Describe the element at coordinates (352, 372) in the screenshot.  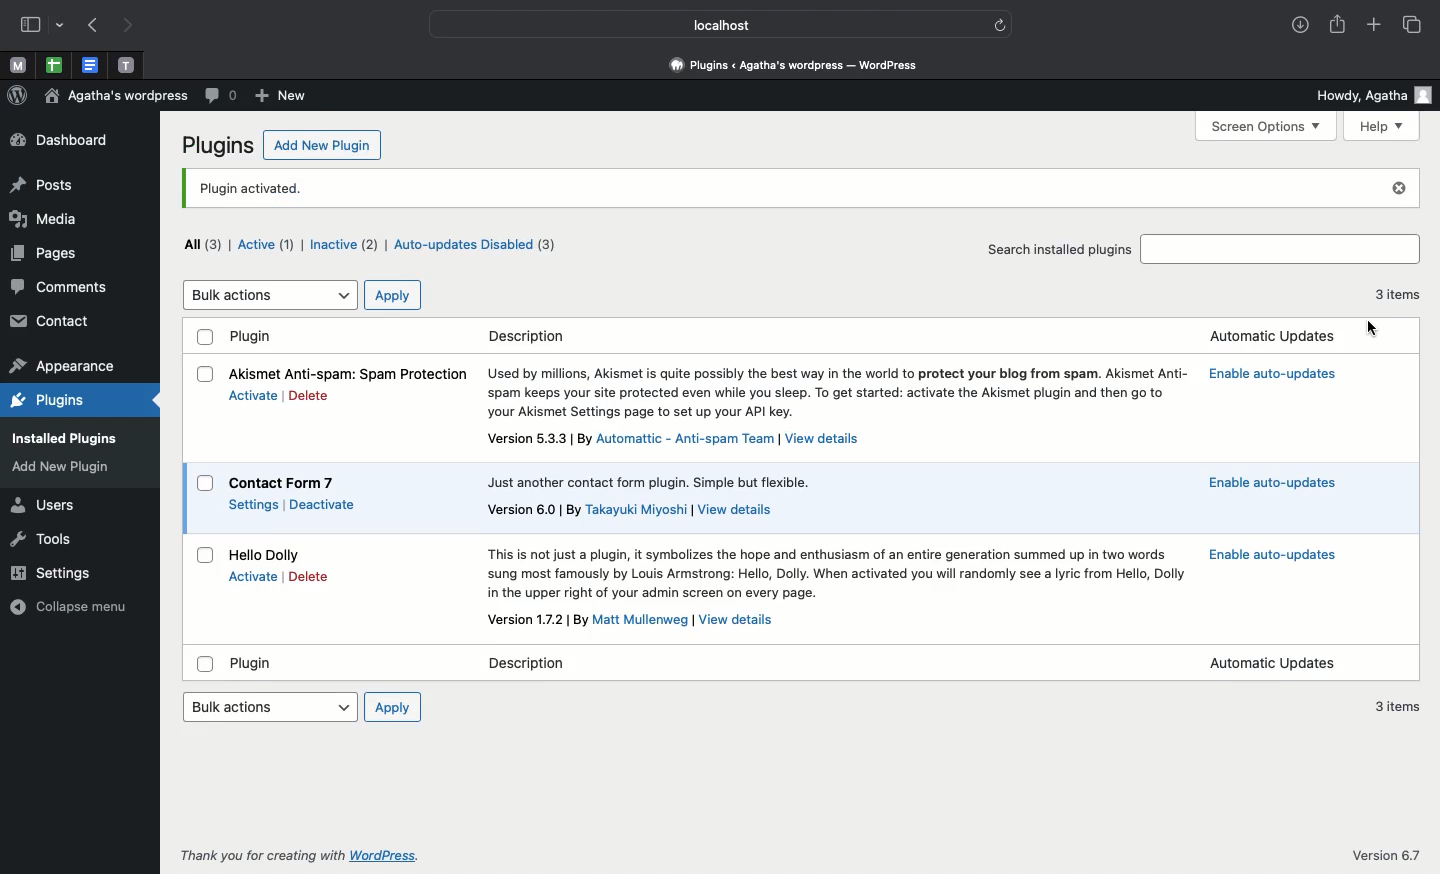
I see `Spam protection` at that location.